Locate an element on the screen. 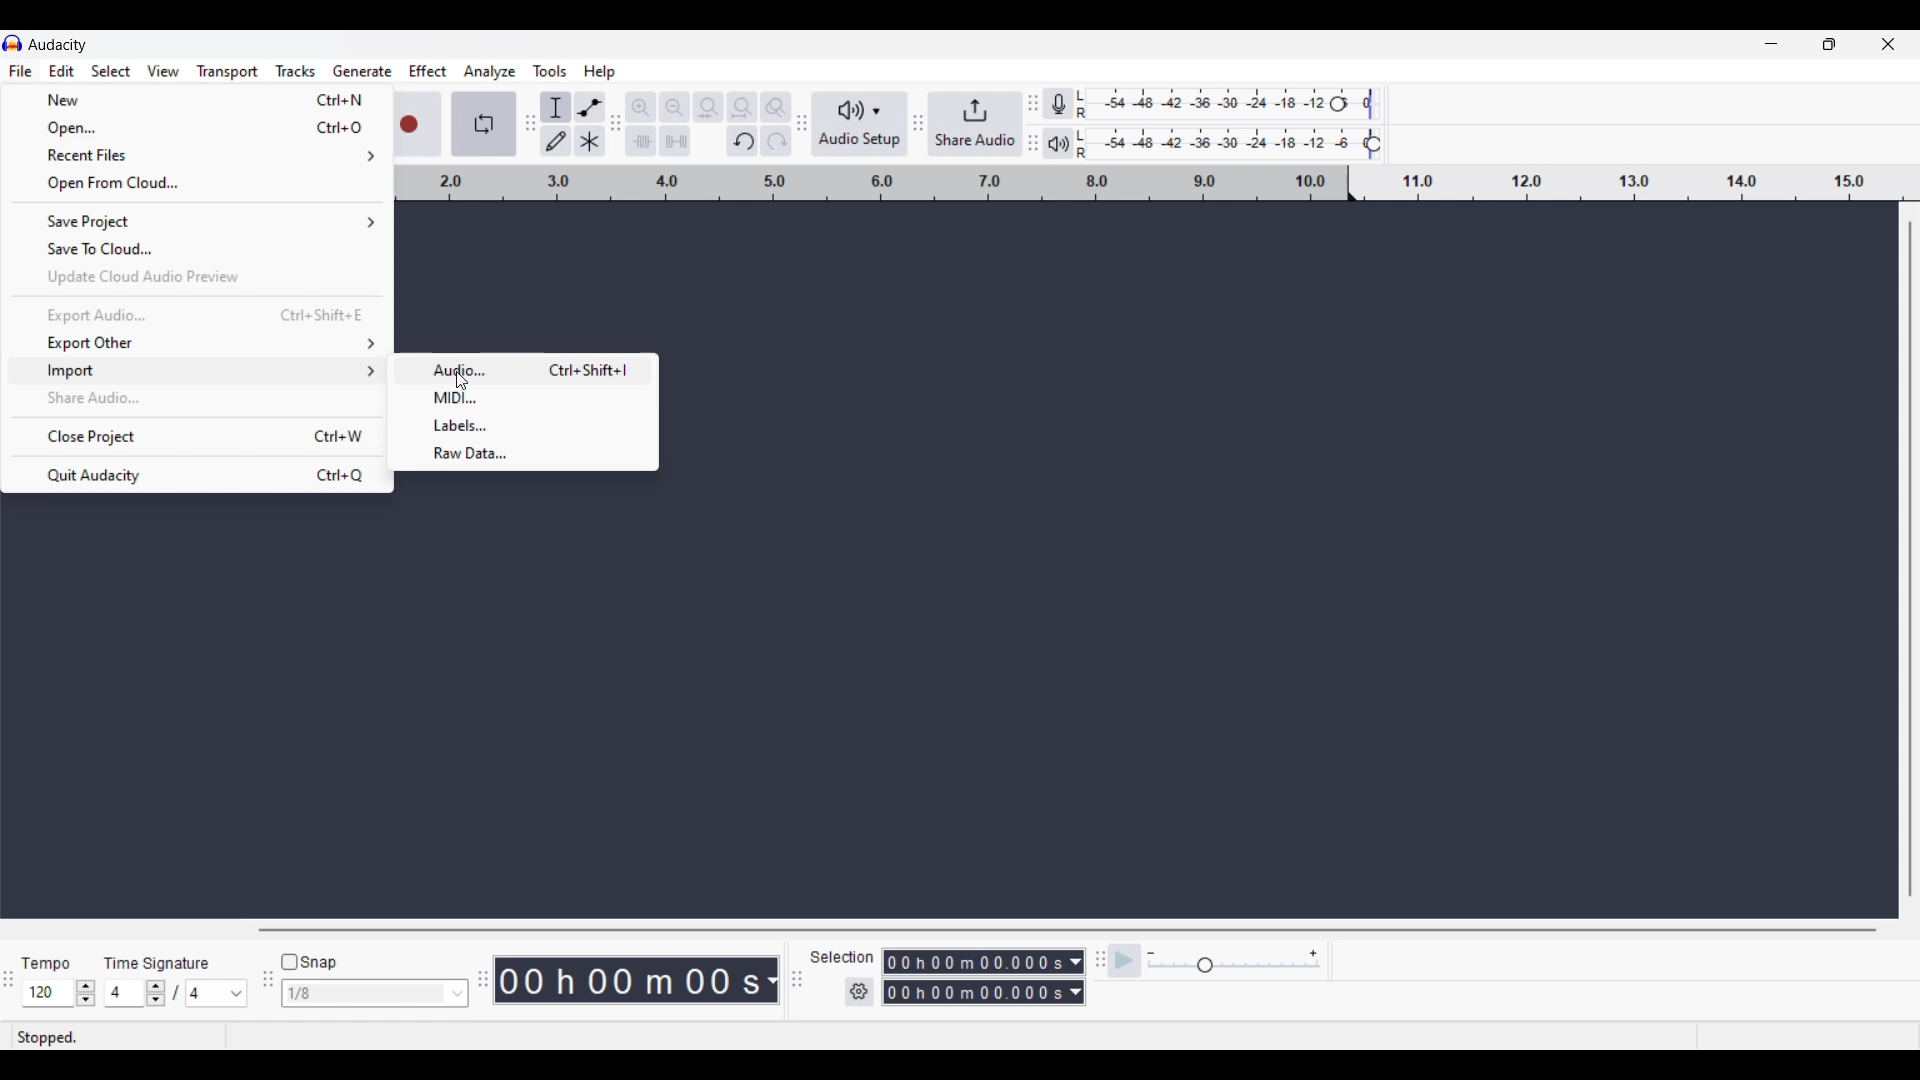  Trim audio outside selection is located at coordinates (644, 141).